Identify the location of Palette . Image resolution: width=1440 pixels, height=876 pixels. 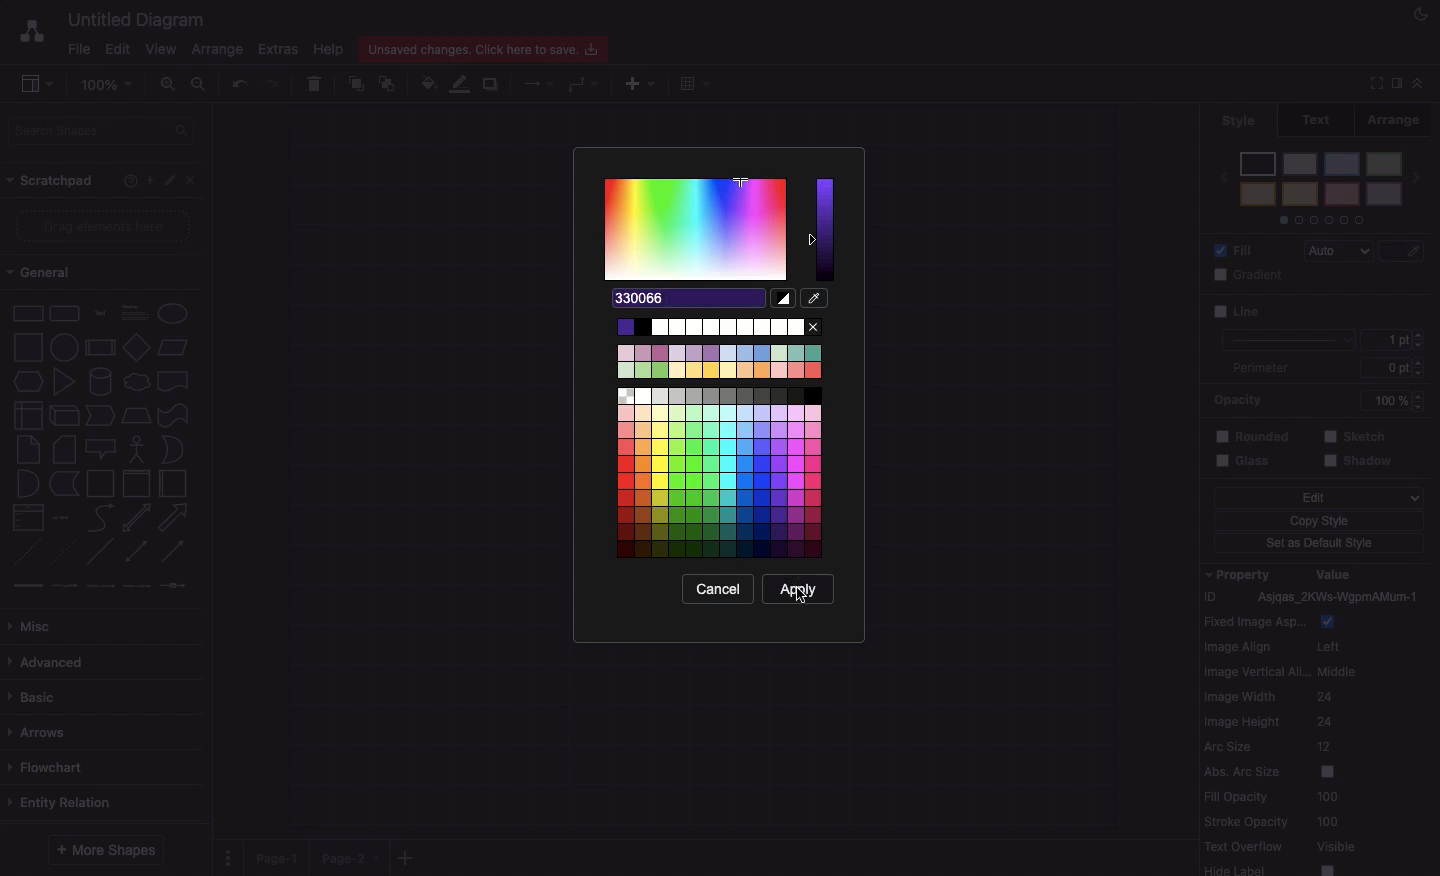
(697, 229).